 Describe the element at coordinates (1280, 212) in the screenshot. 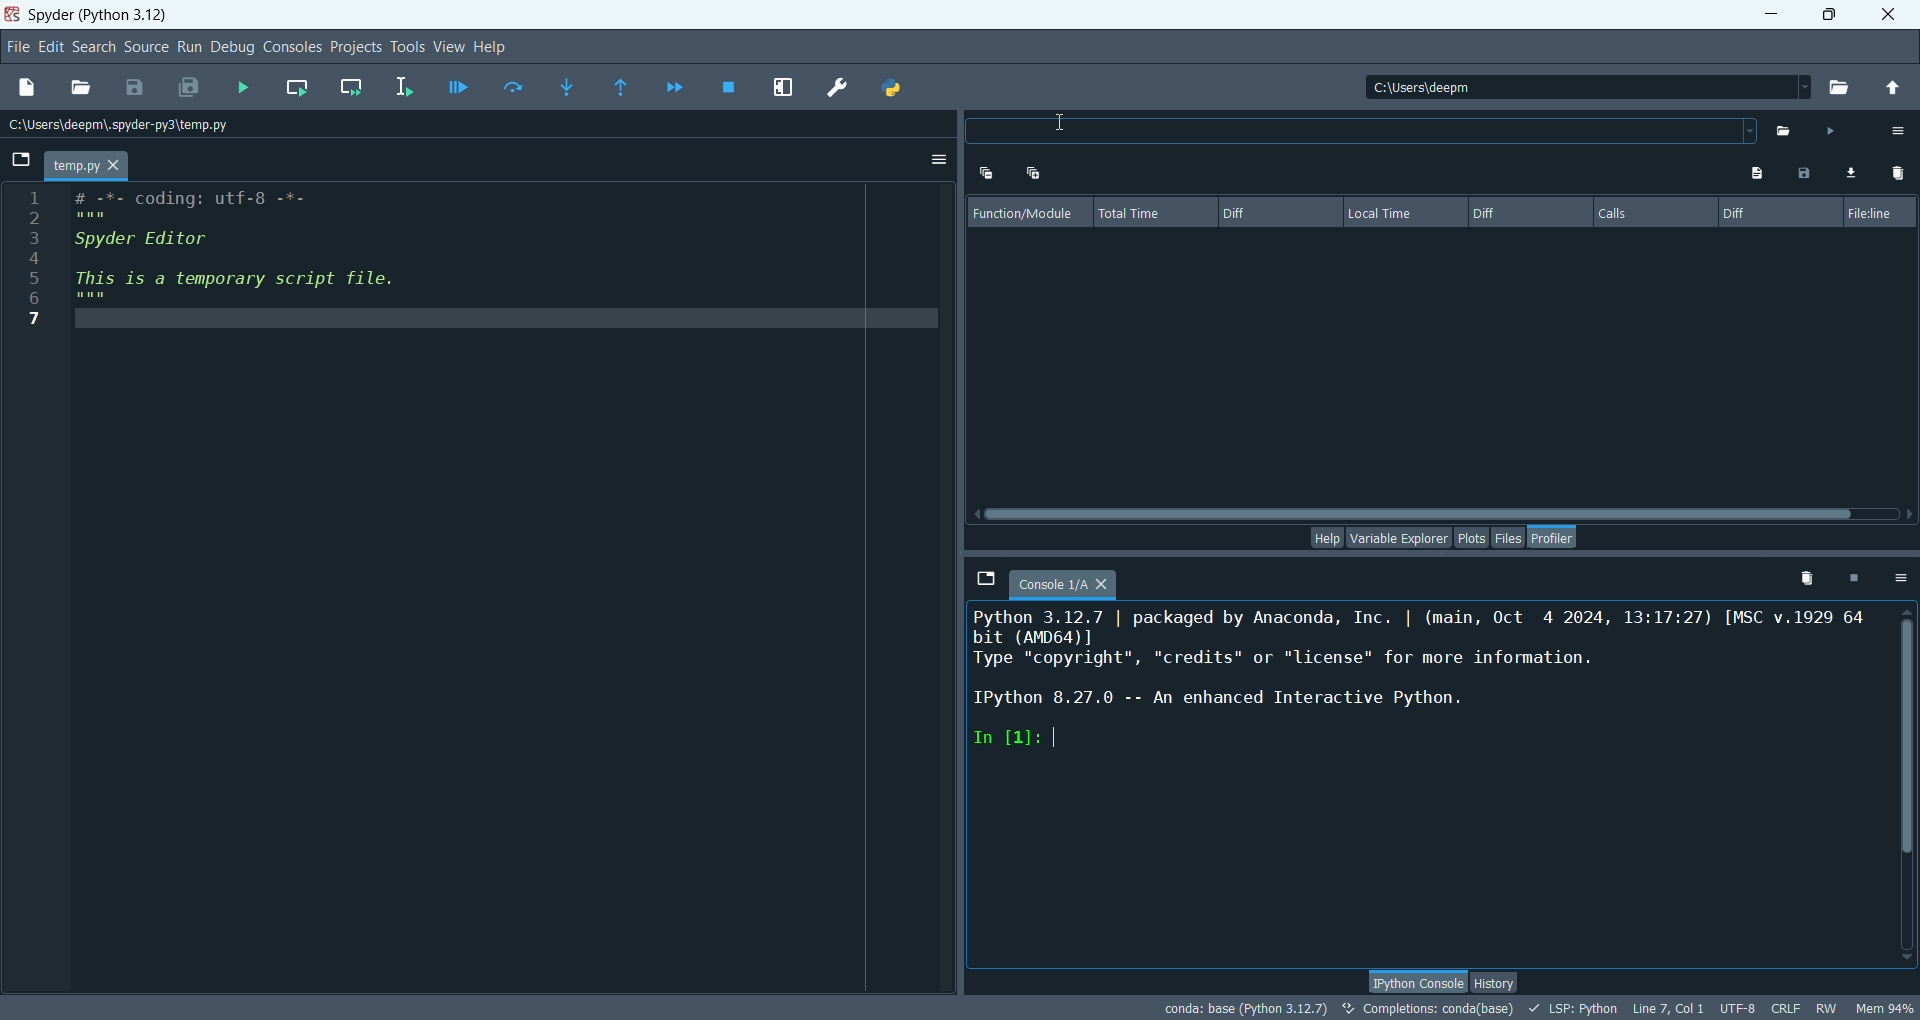

I see `diff` at that location.